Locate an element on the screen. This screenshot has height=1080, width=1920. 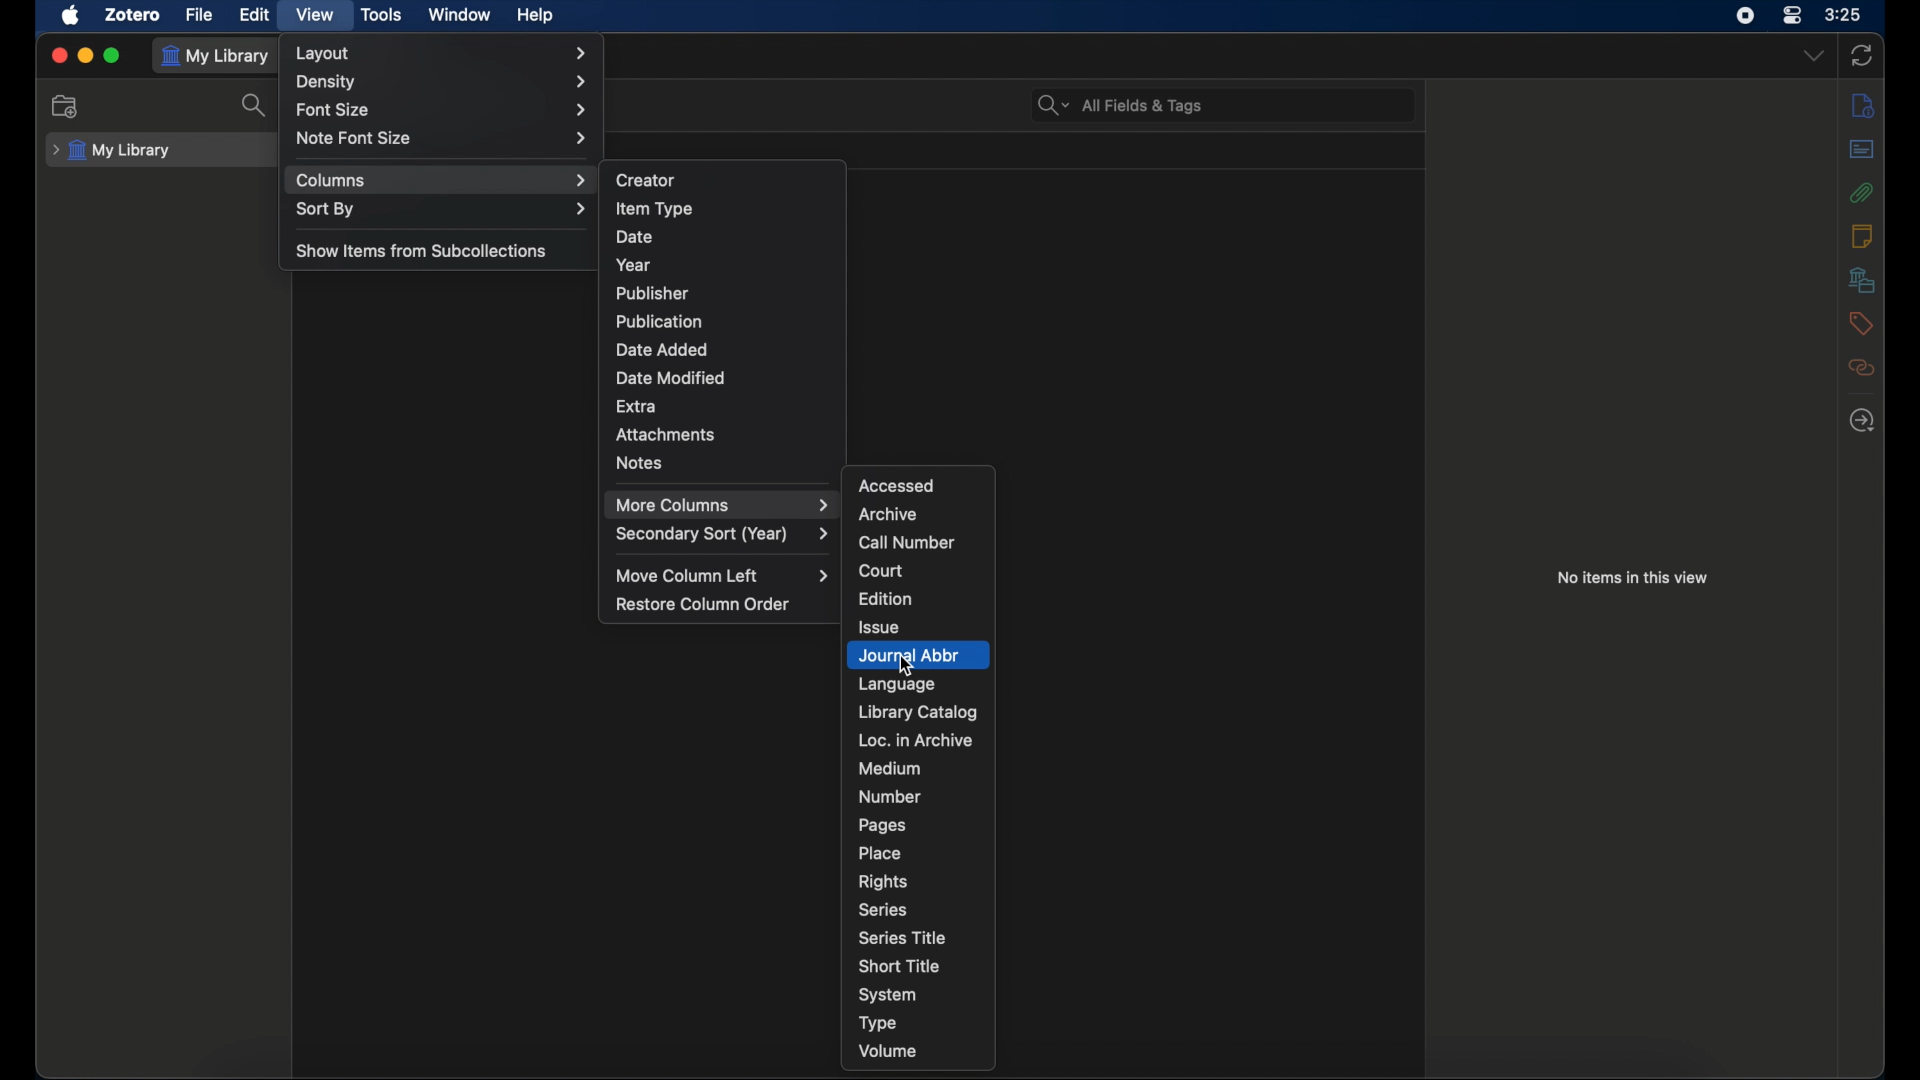
short title is located at coordinates (900, 966).